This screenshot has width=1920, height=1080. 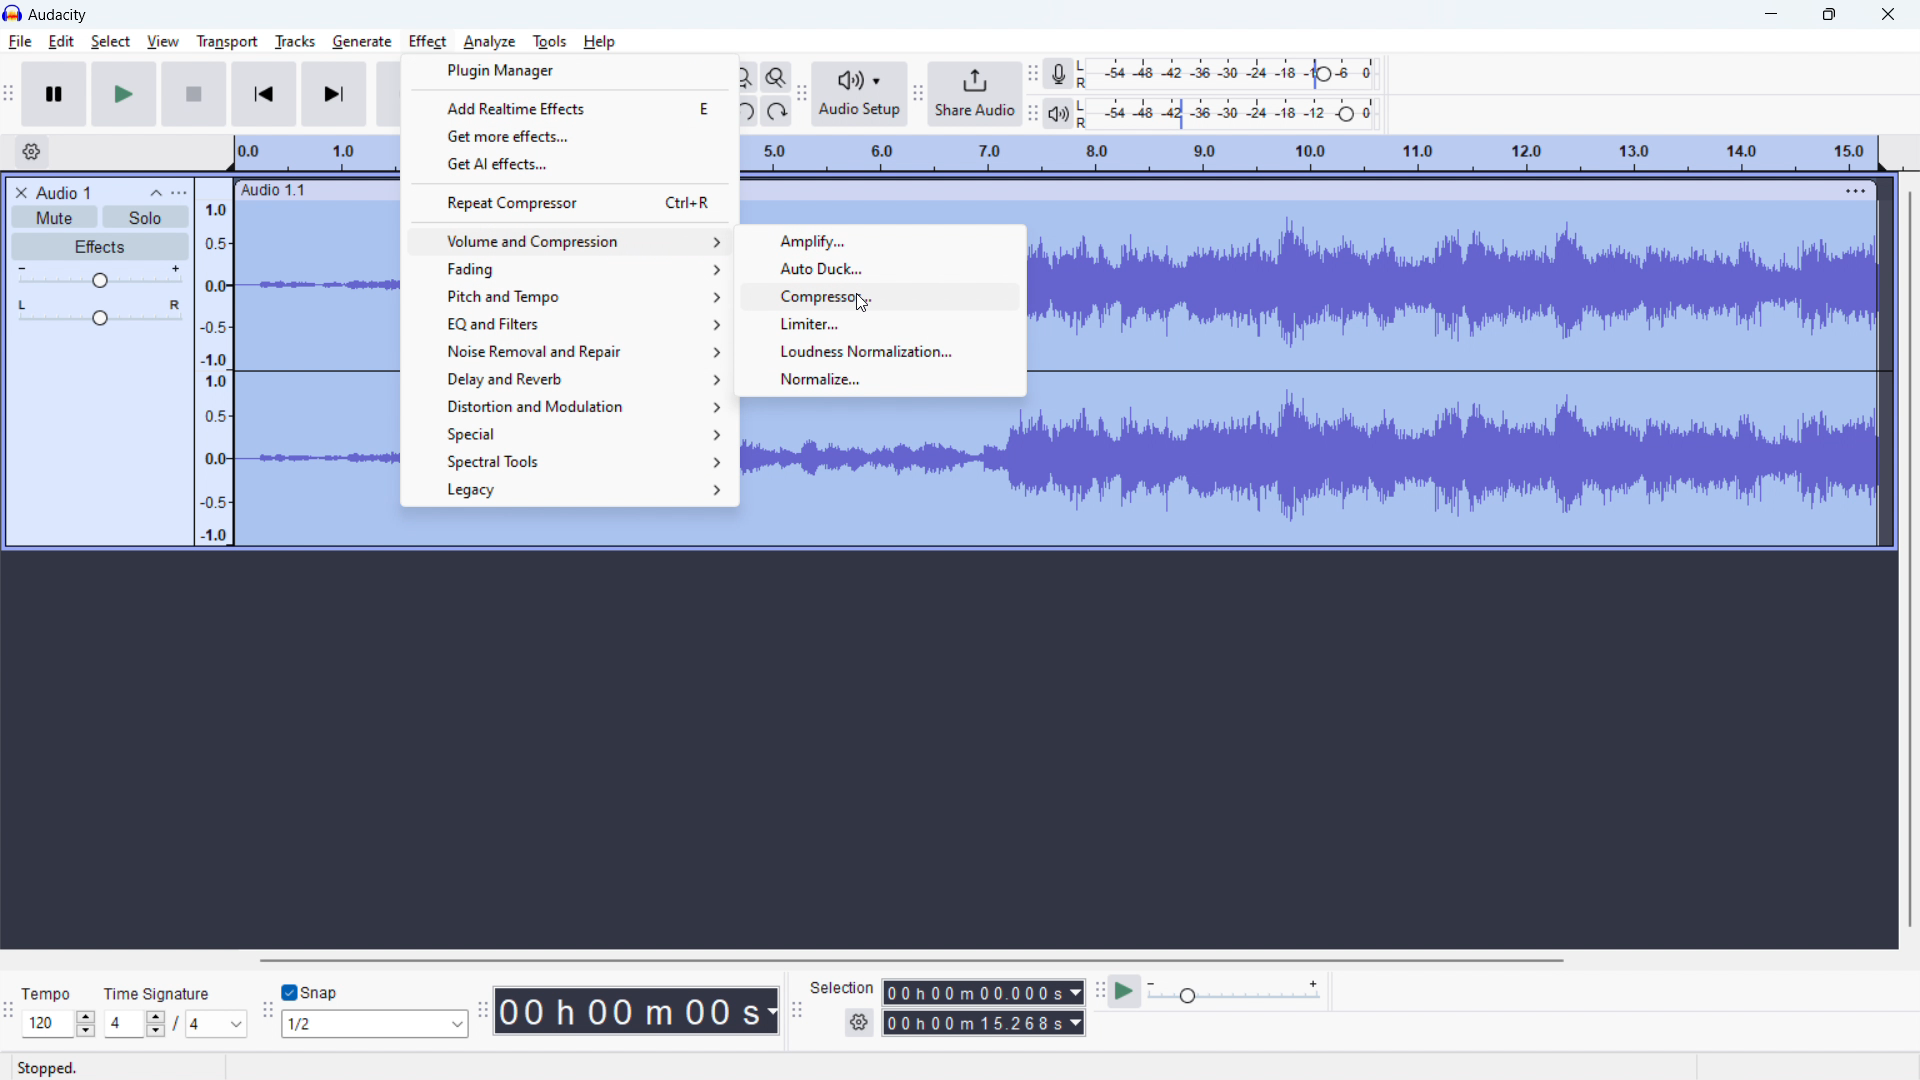 I want to click on vertical scrollbar, so click(x=1911, y=553).